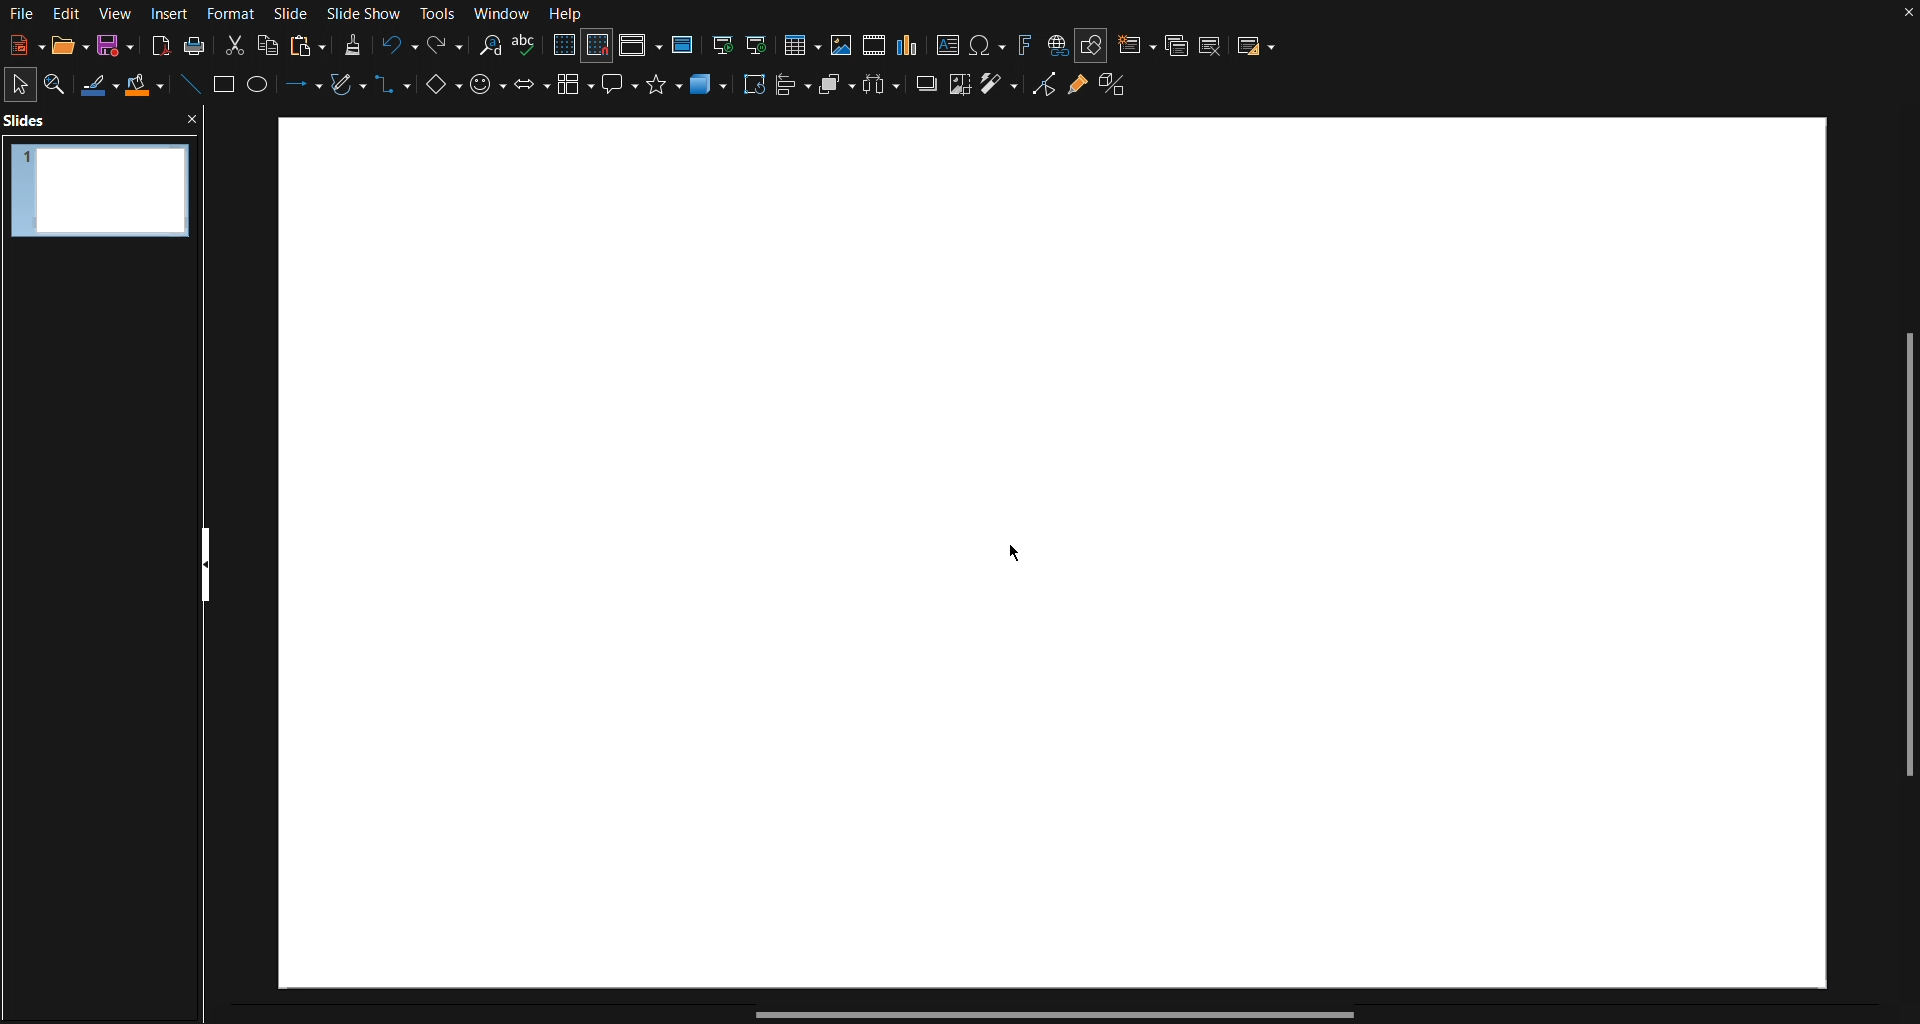  Describe the element at coordinates (1041, 91) in the screenshot. I see `Toggle Point Edit` at that location.